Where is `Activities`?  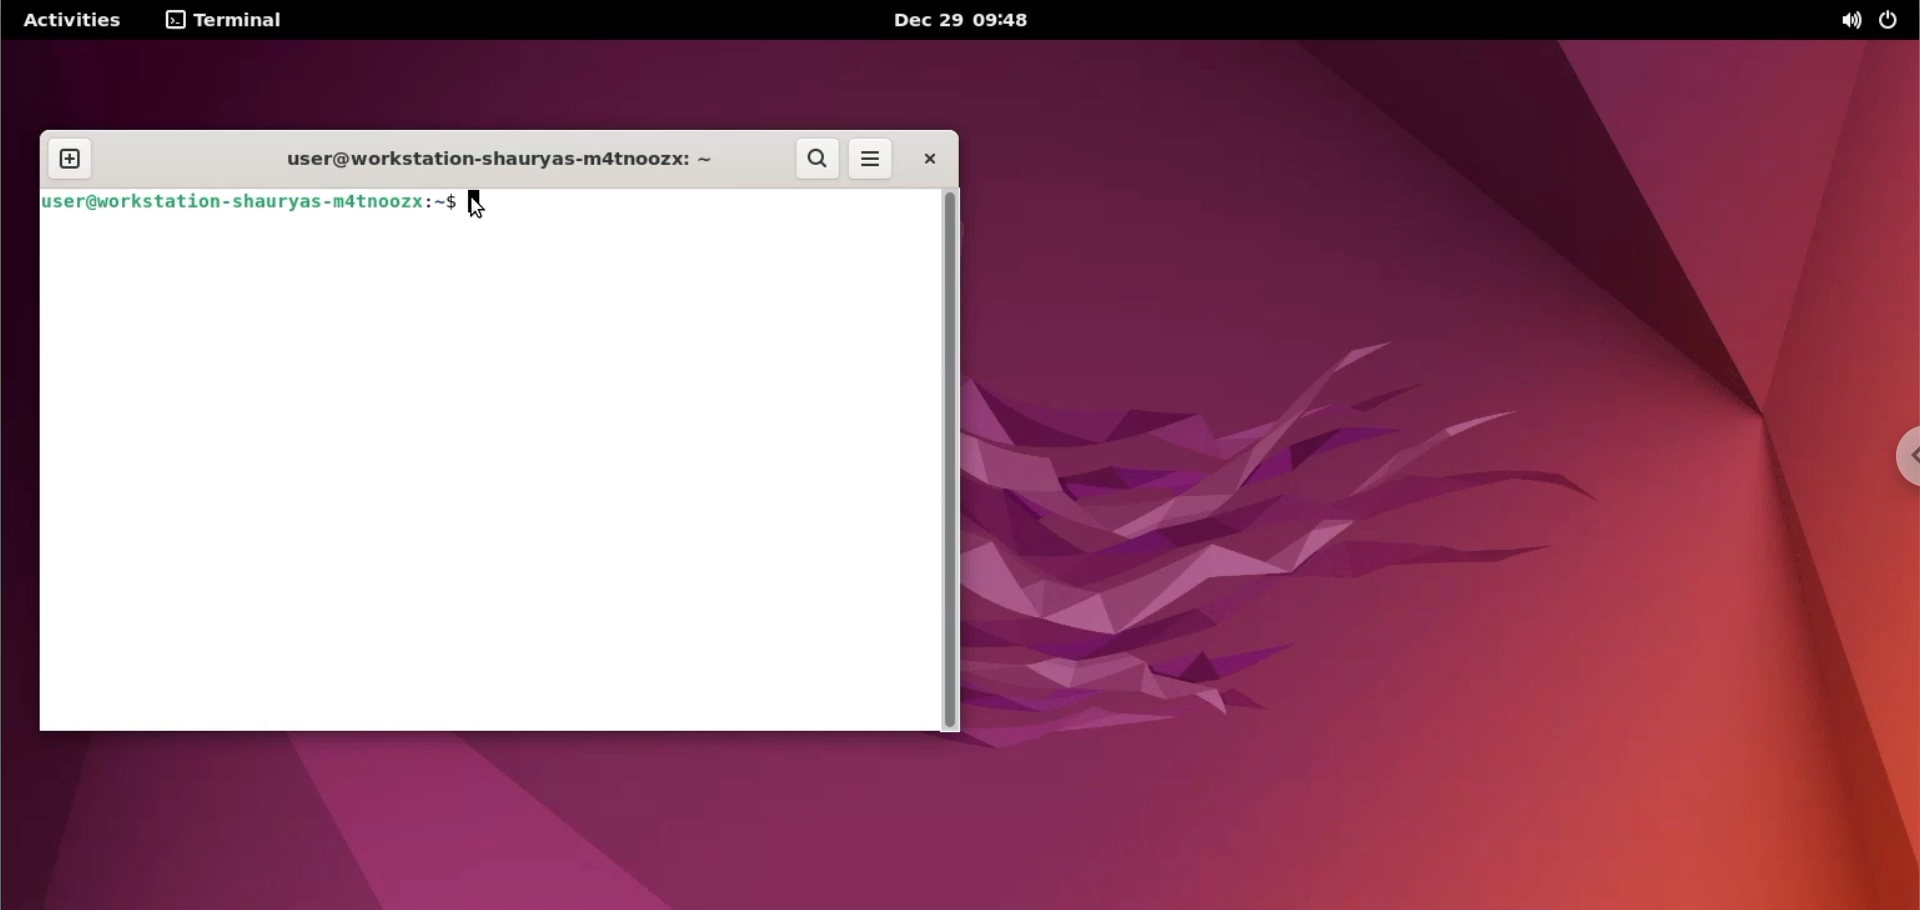 Activities is located at coordinates (67, 23).